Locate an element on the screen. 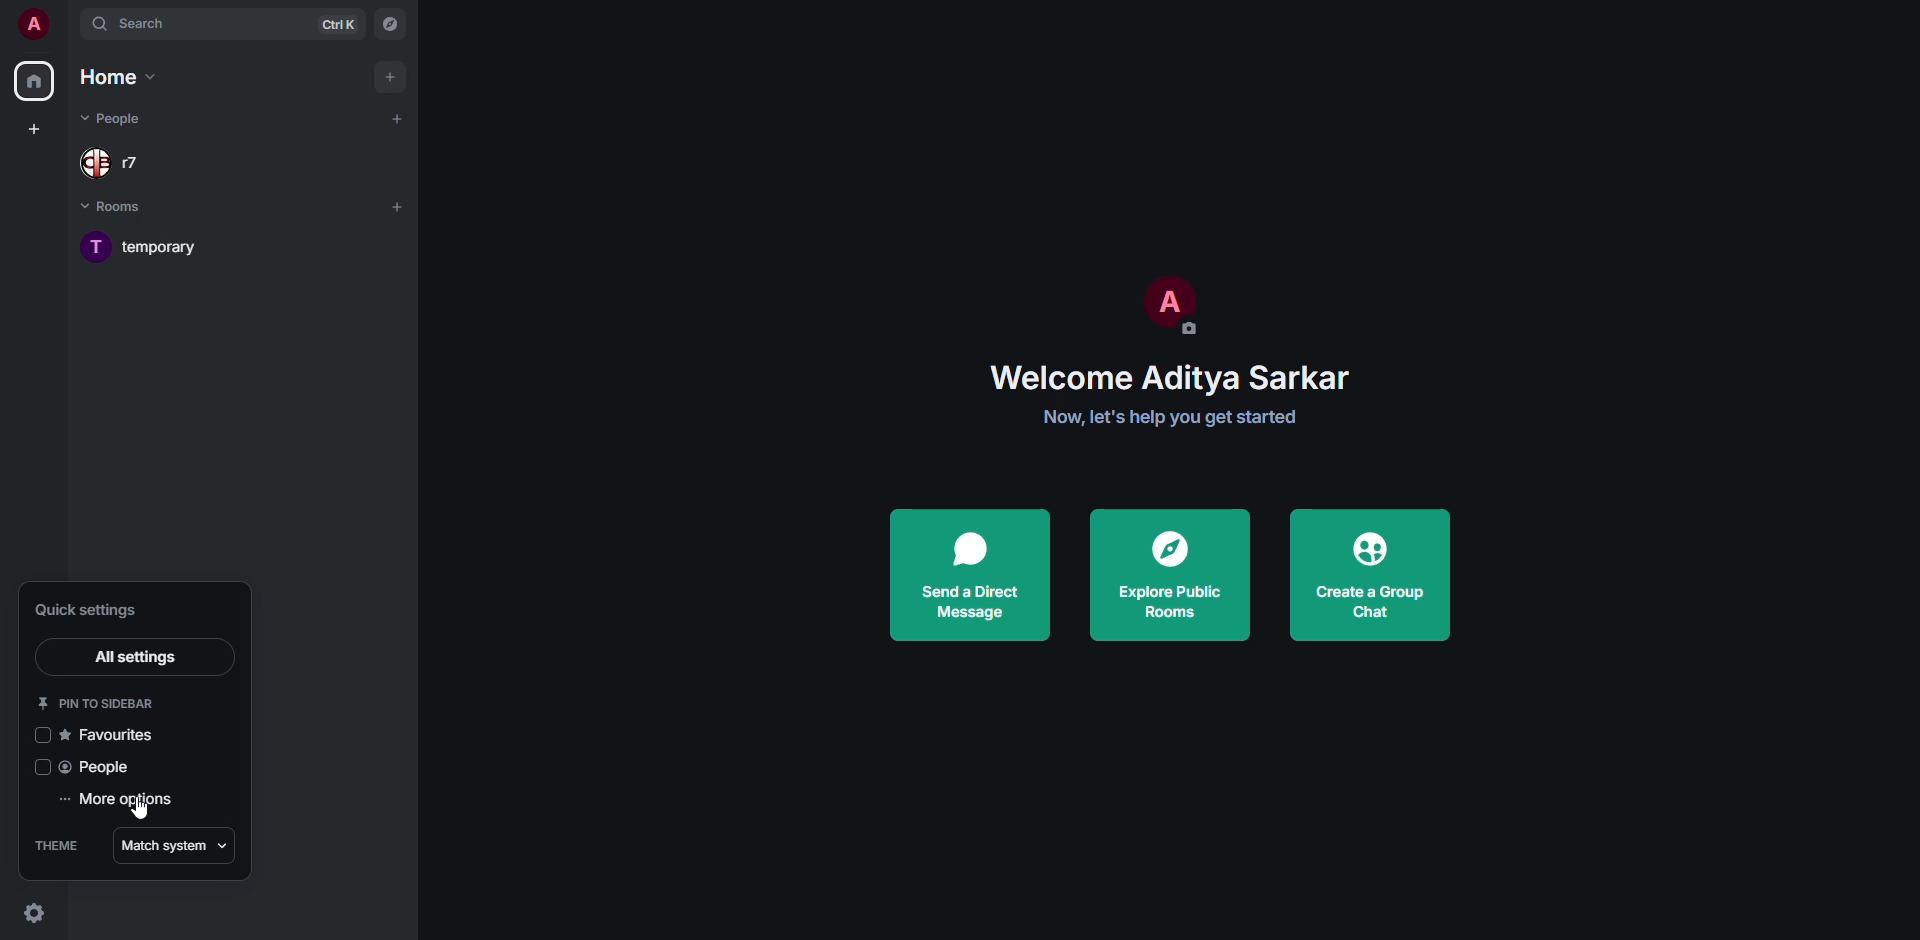  cursor is located at coordinates (140, 809).